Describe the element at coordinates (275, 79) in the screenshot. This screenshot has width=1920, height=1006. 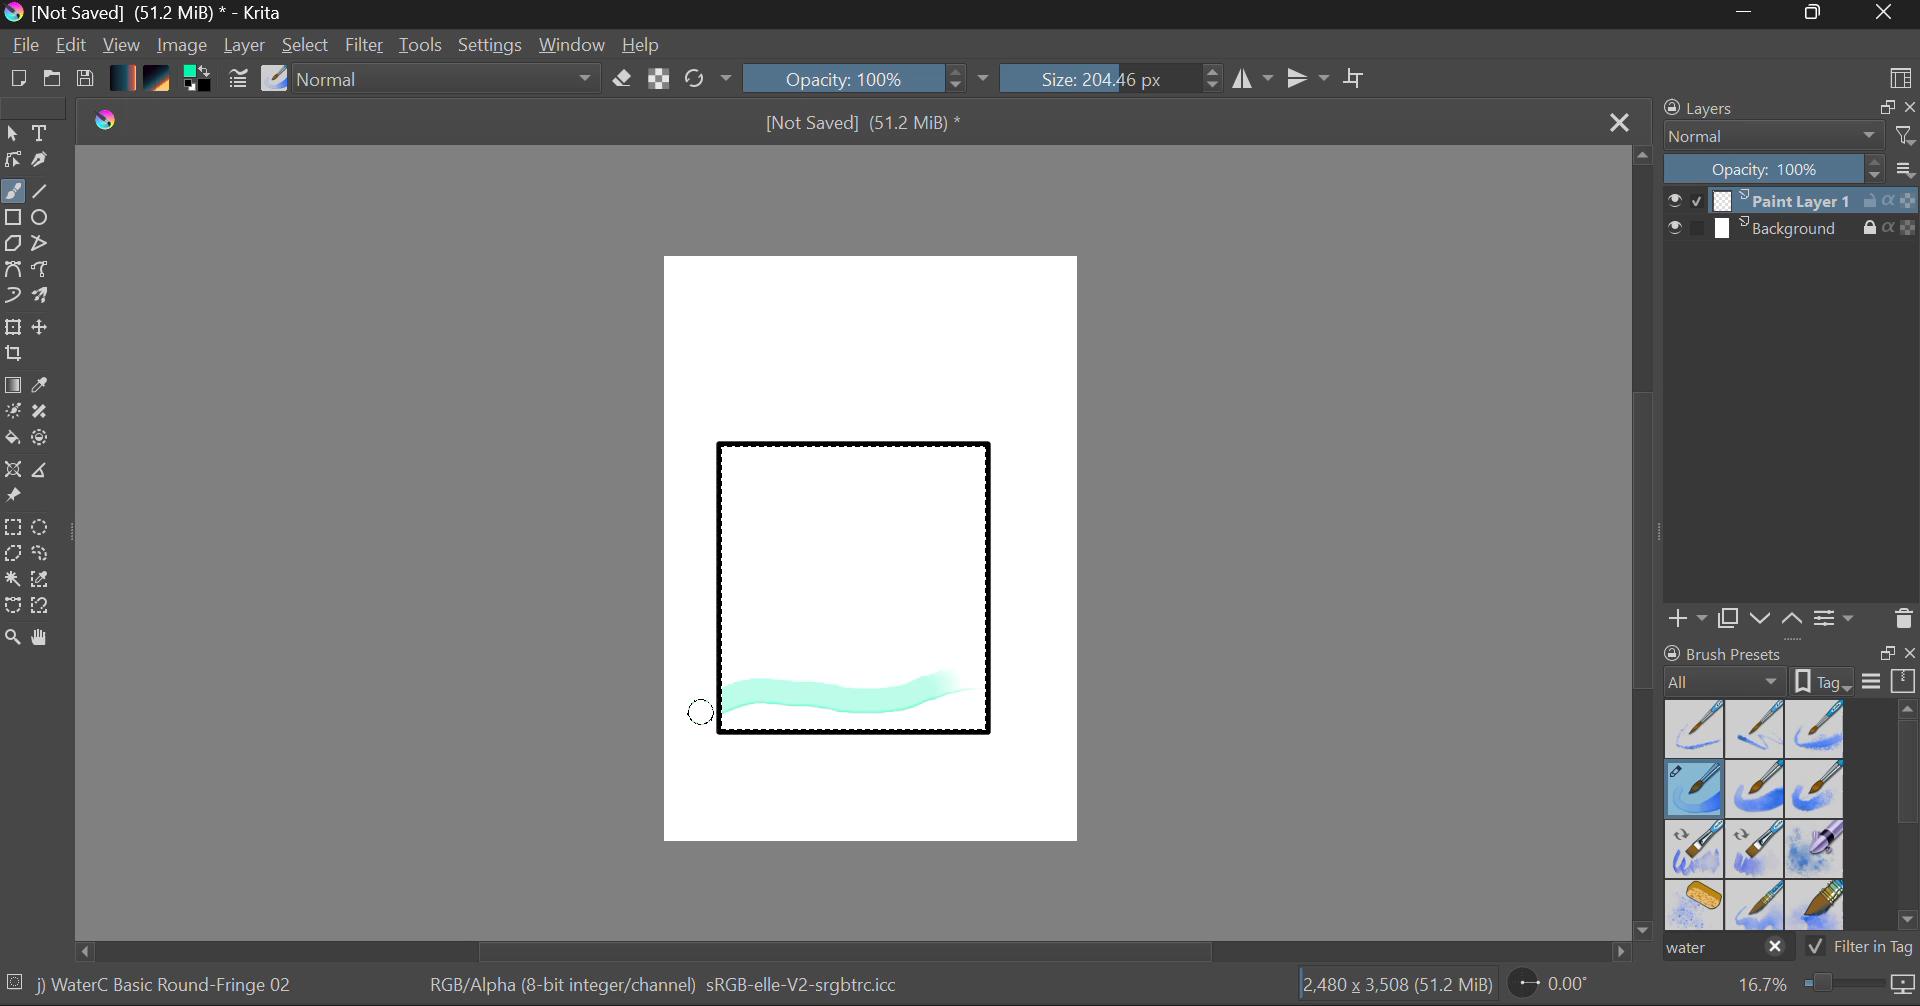
I see `Select Brush Preset` at that location.